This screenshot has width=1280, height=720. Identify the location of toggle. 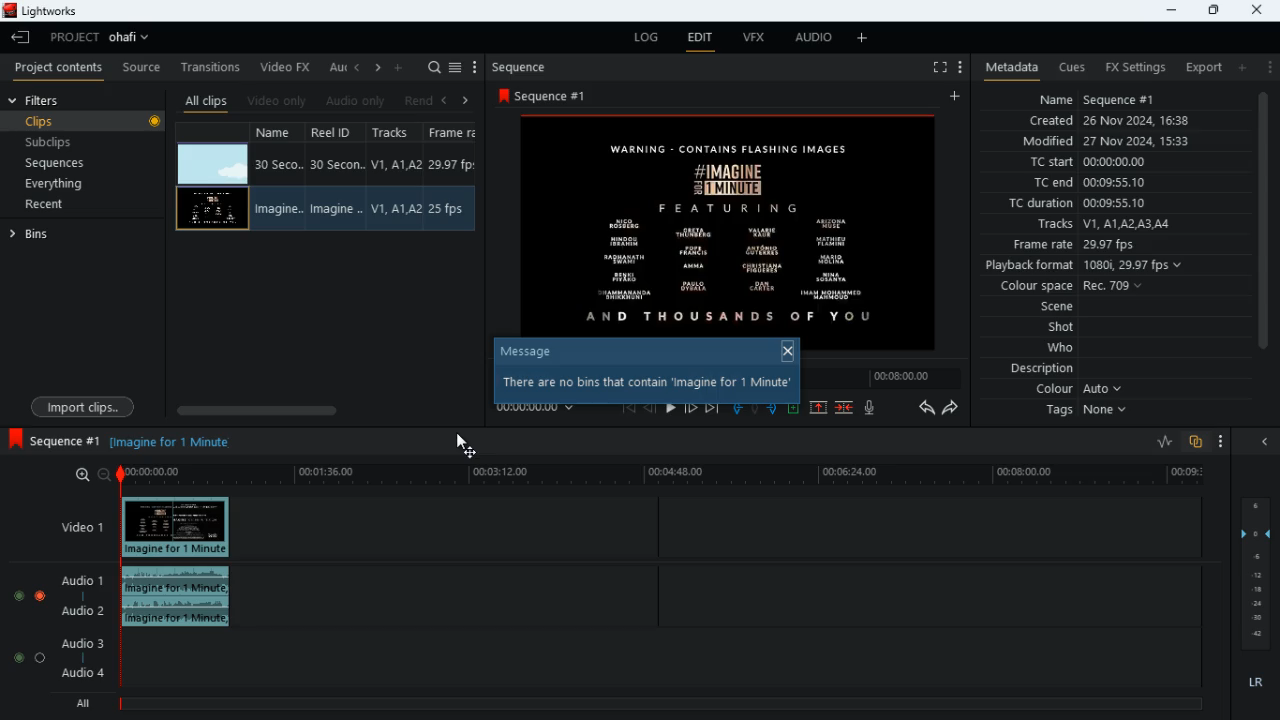
(39, 657).